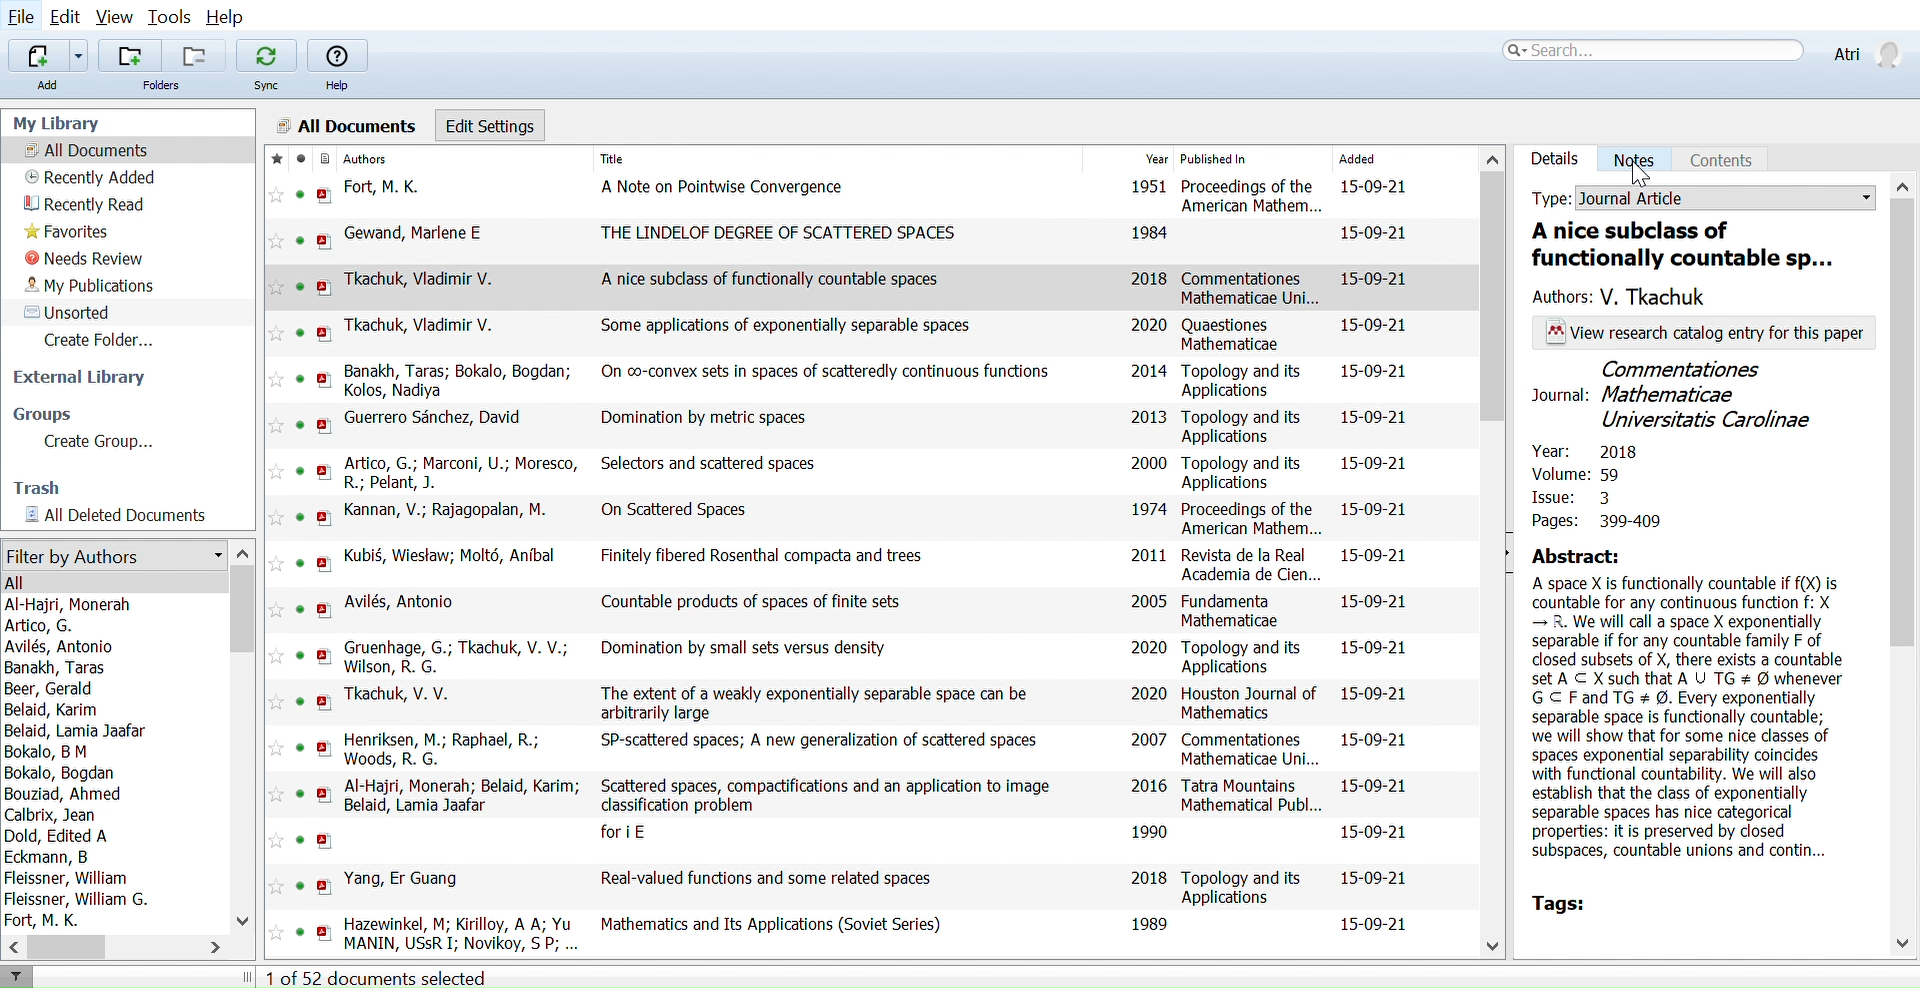  What do you see at coordinates (414, 234) in the screenshot?
I see `Gewand, Marlene E` at bounding box center [414, 234].